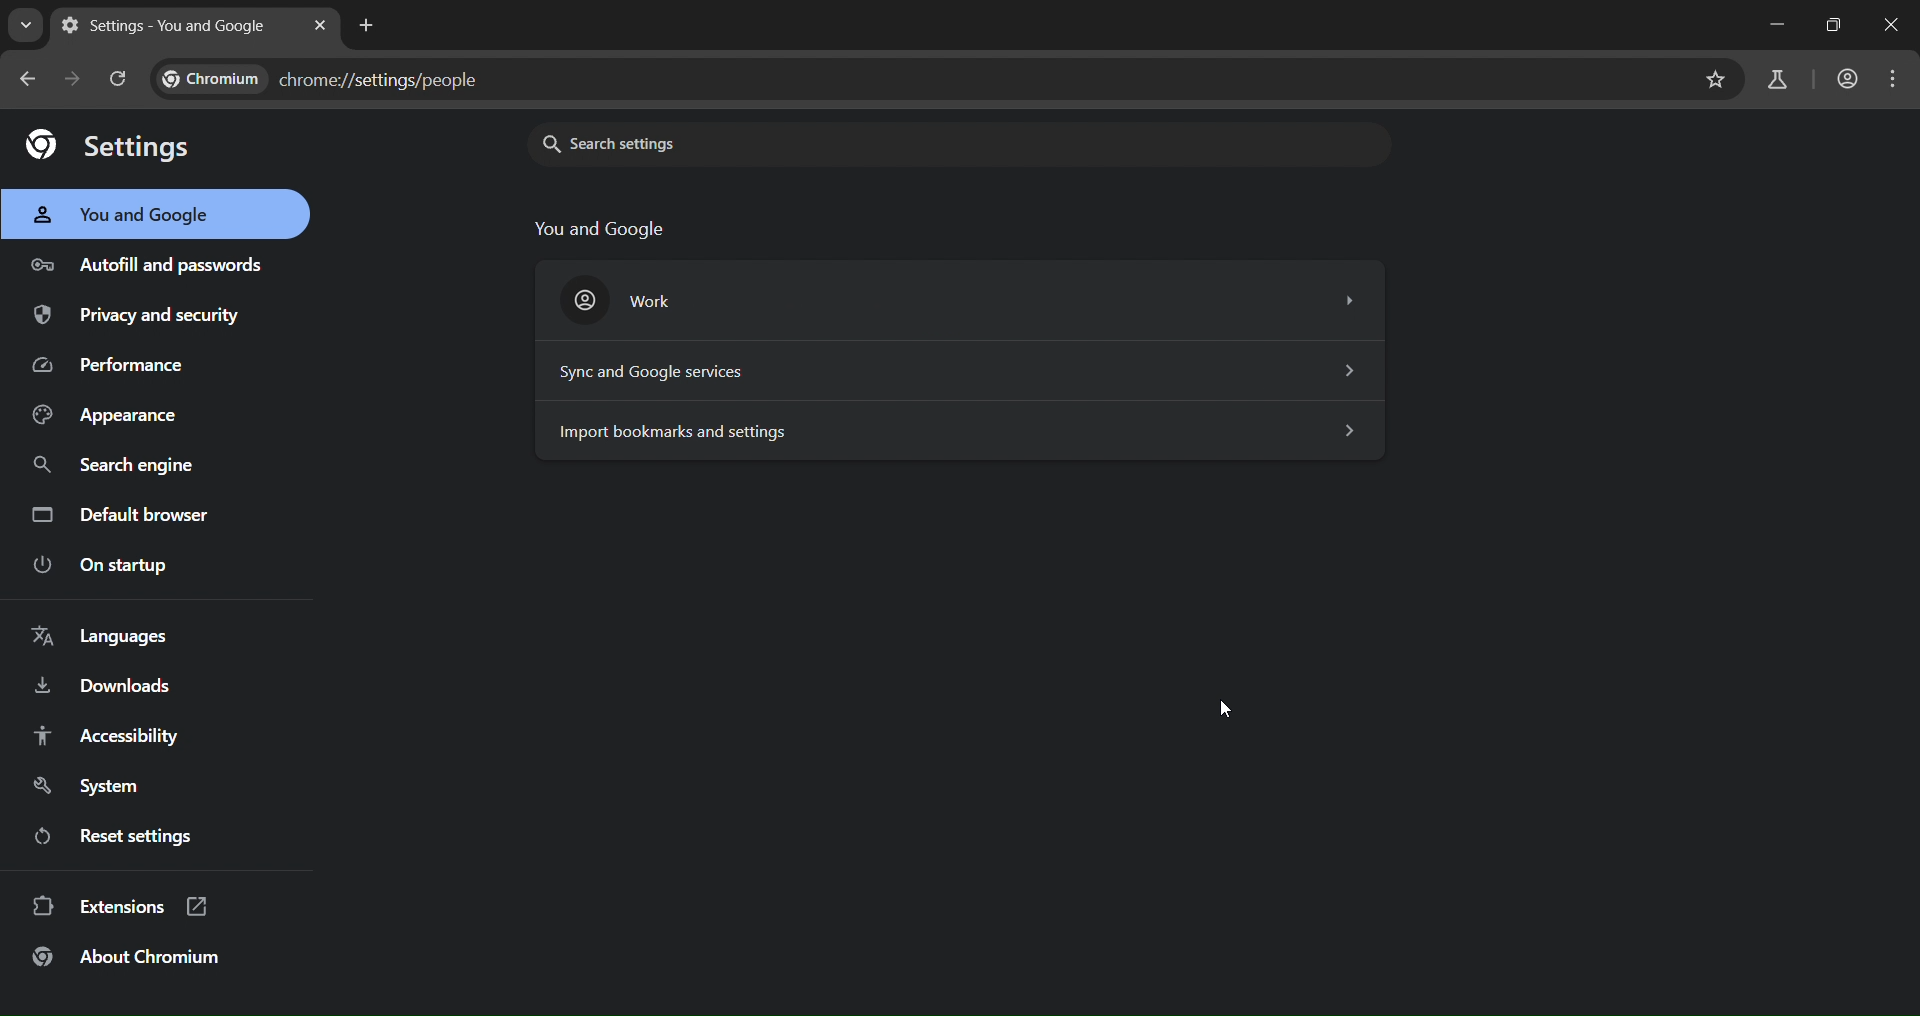  Describe the element at coordinates (32, 78) in the screenshot. I see `go back page` at that location.